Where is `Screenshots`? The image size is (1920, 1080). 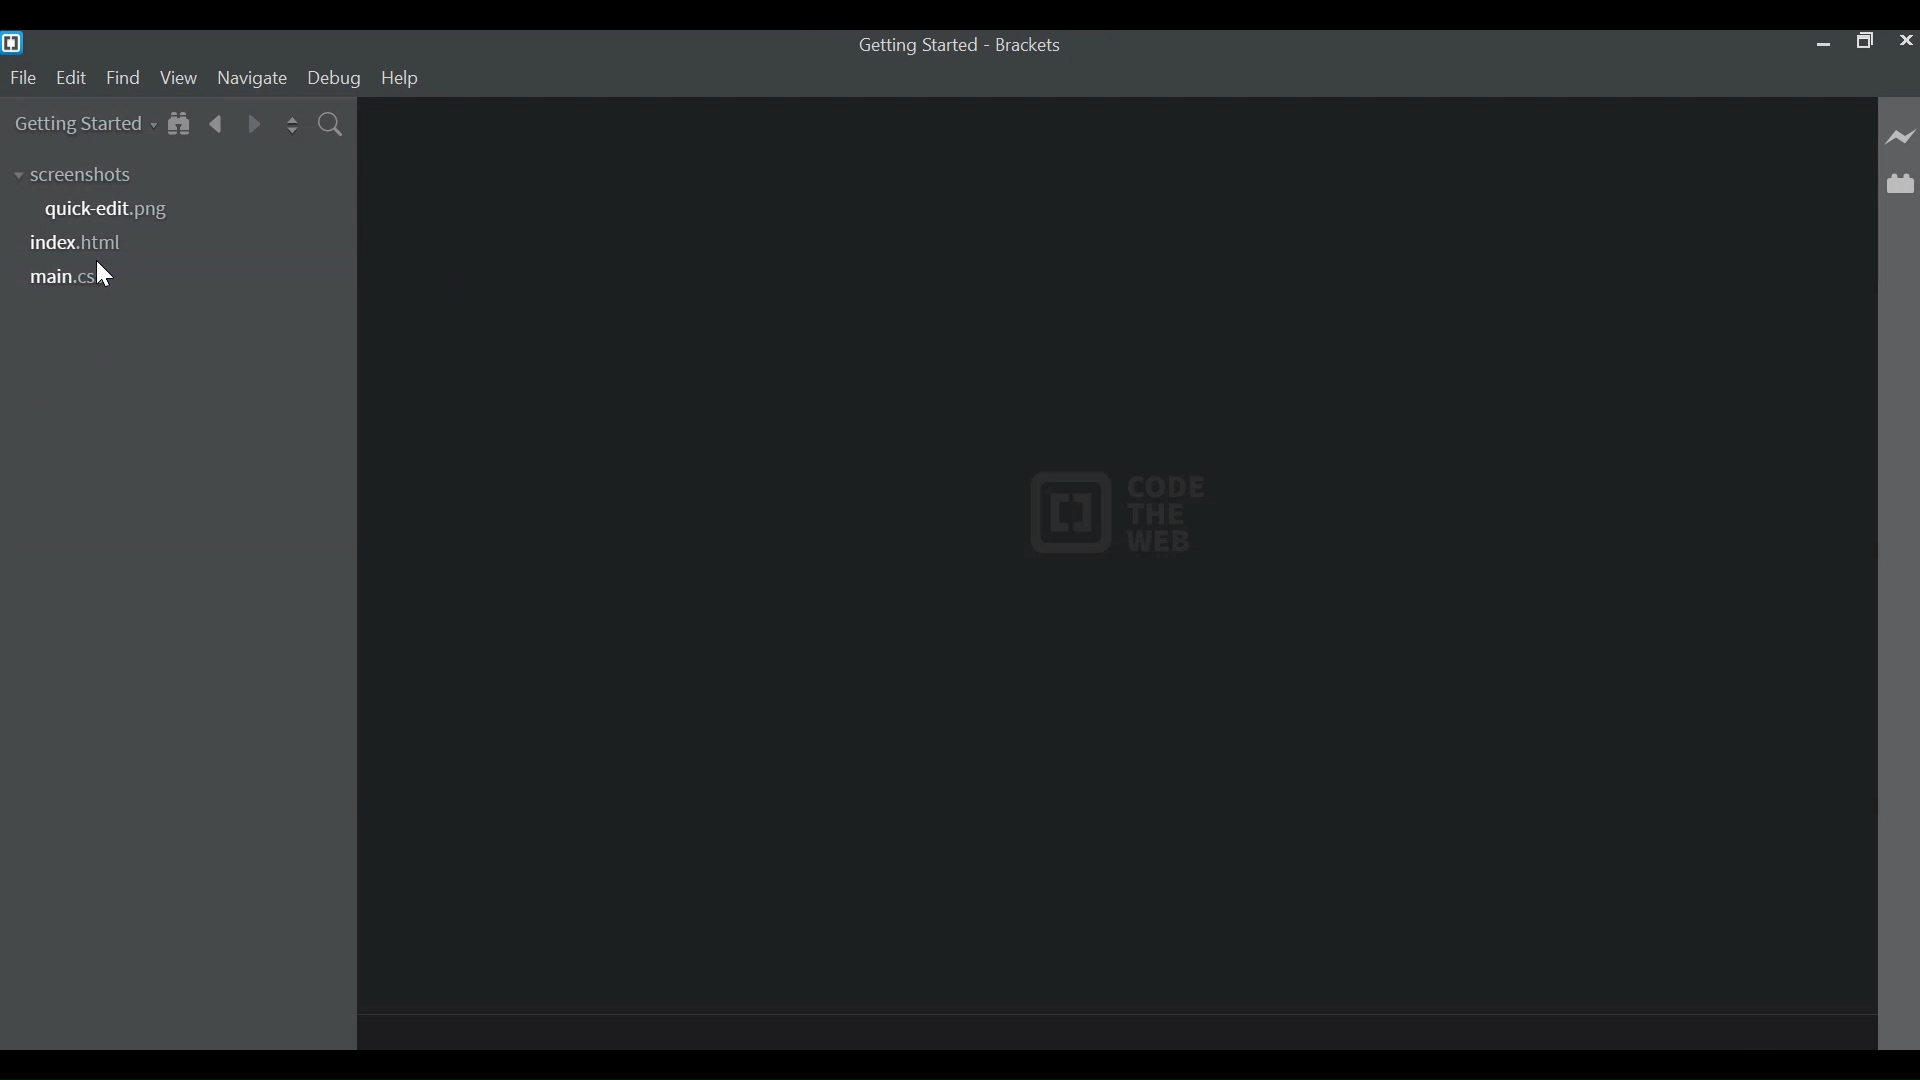 Screenshots is located at coordinates (81, 174).